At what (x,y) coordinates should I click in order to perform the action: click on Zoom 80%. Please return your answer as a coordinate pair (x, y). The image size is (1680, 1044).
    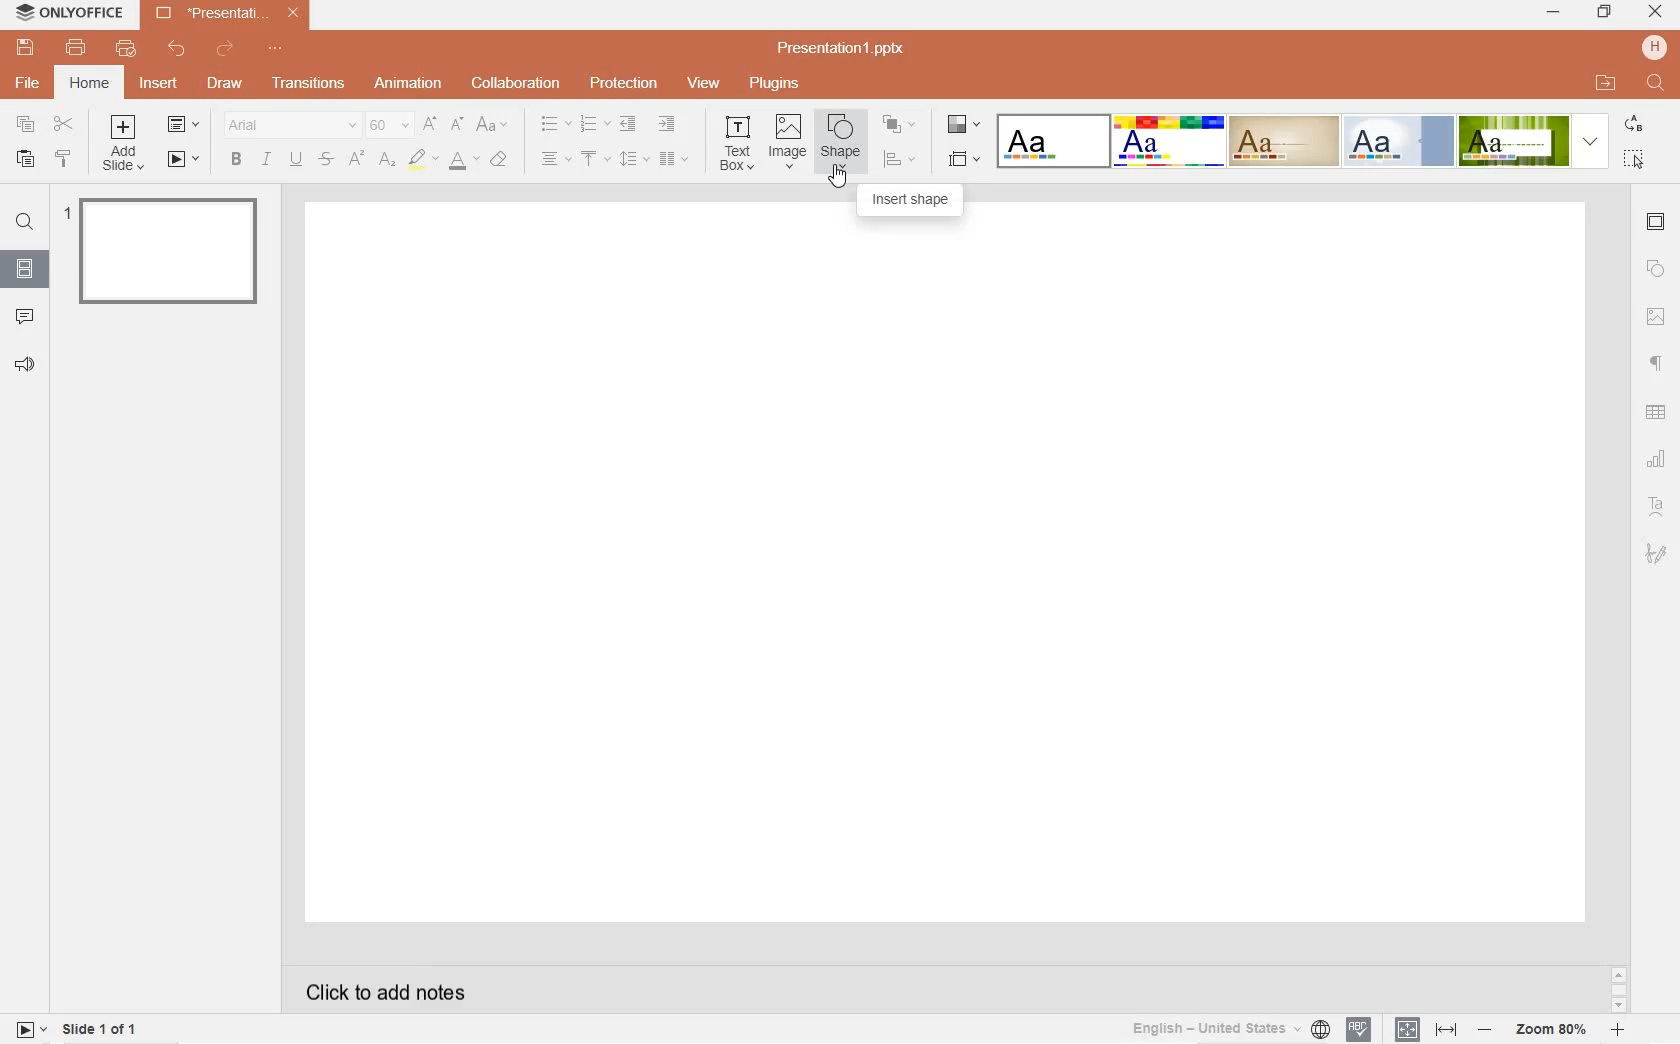
    Looking at the image, I should click on (1553, 1031).